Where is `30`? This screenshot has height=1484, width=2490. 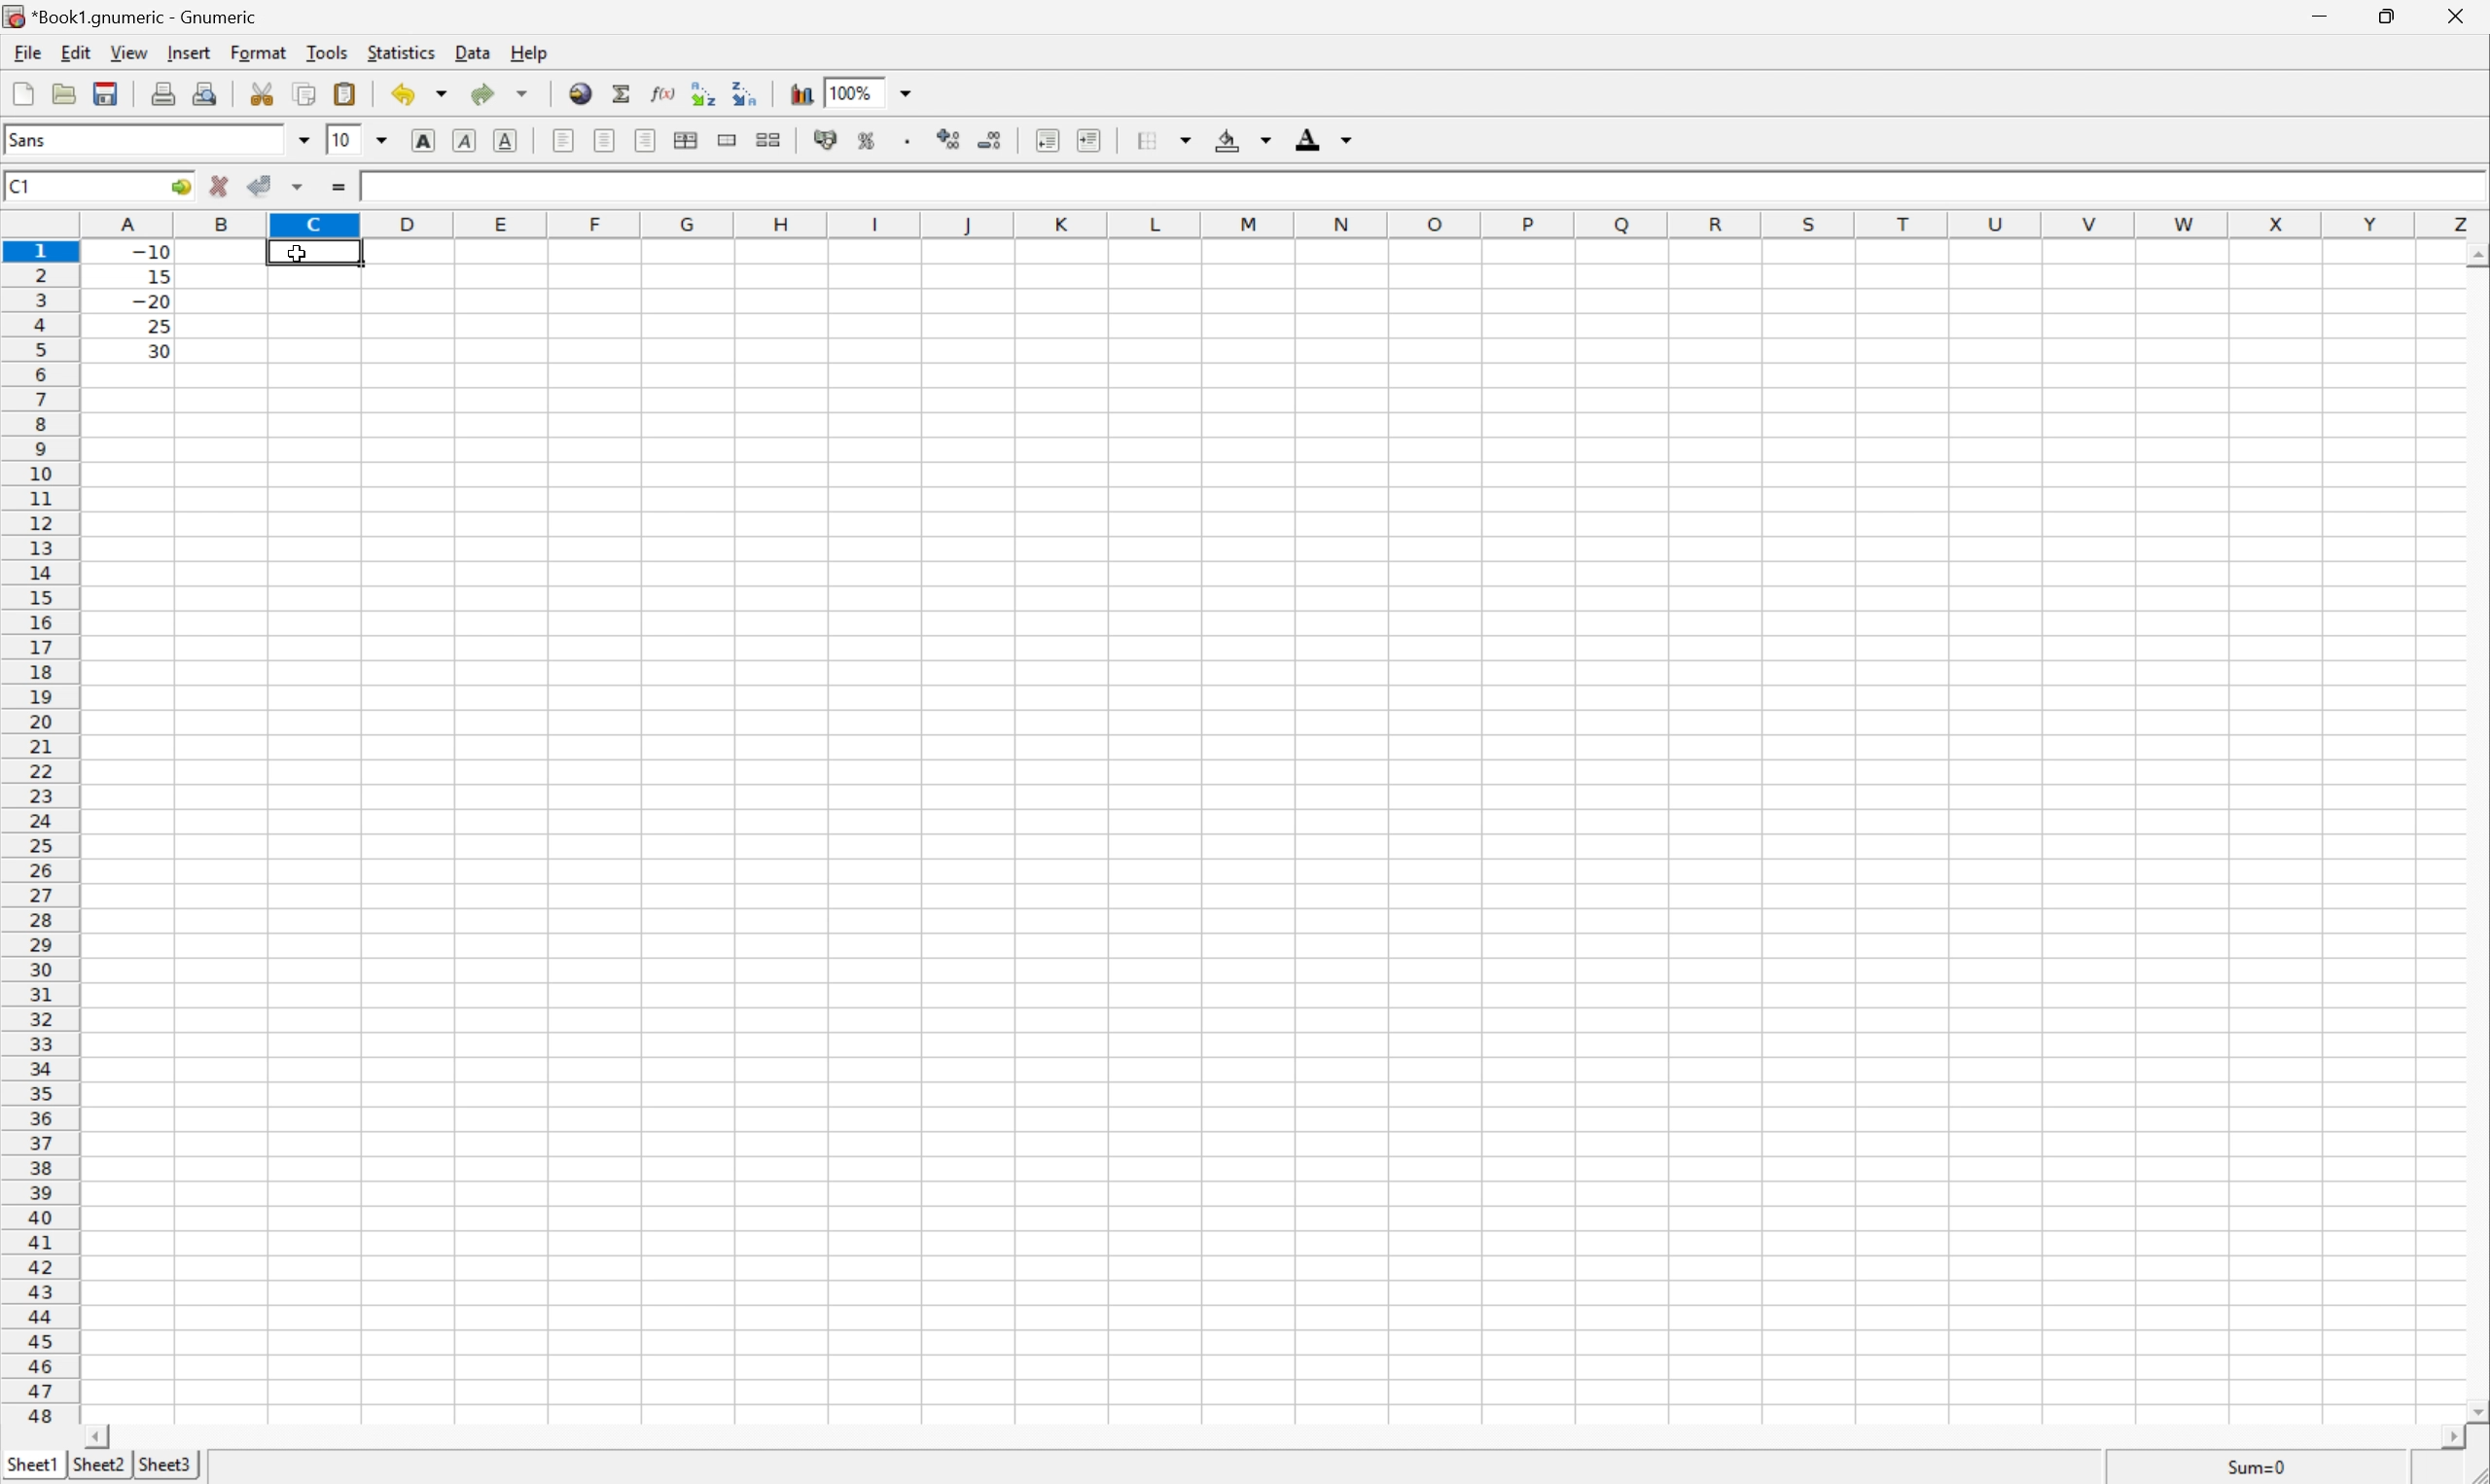
30 is located at coordinates (153, 350).